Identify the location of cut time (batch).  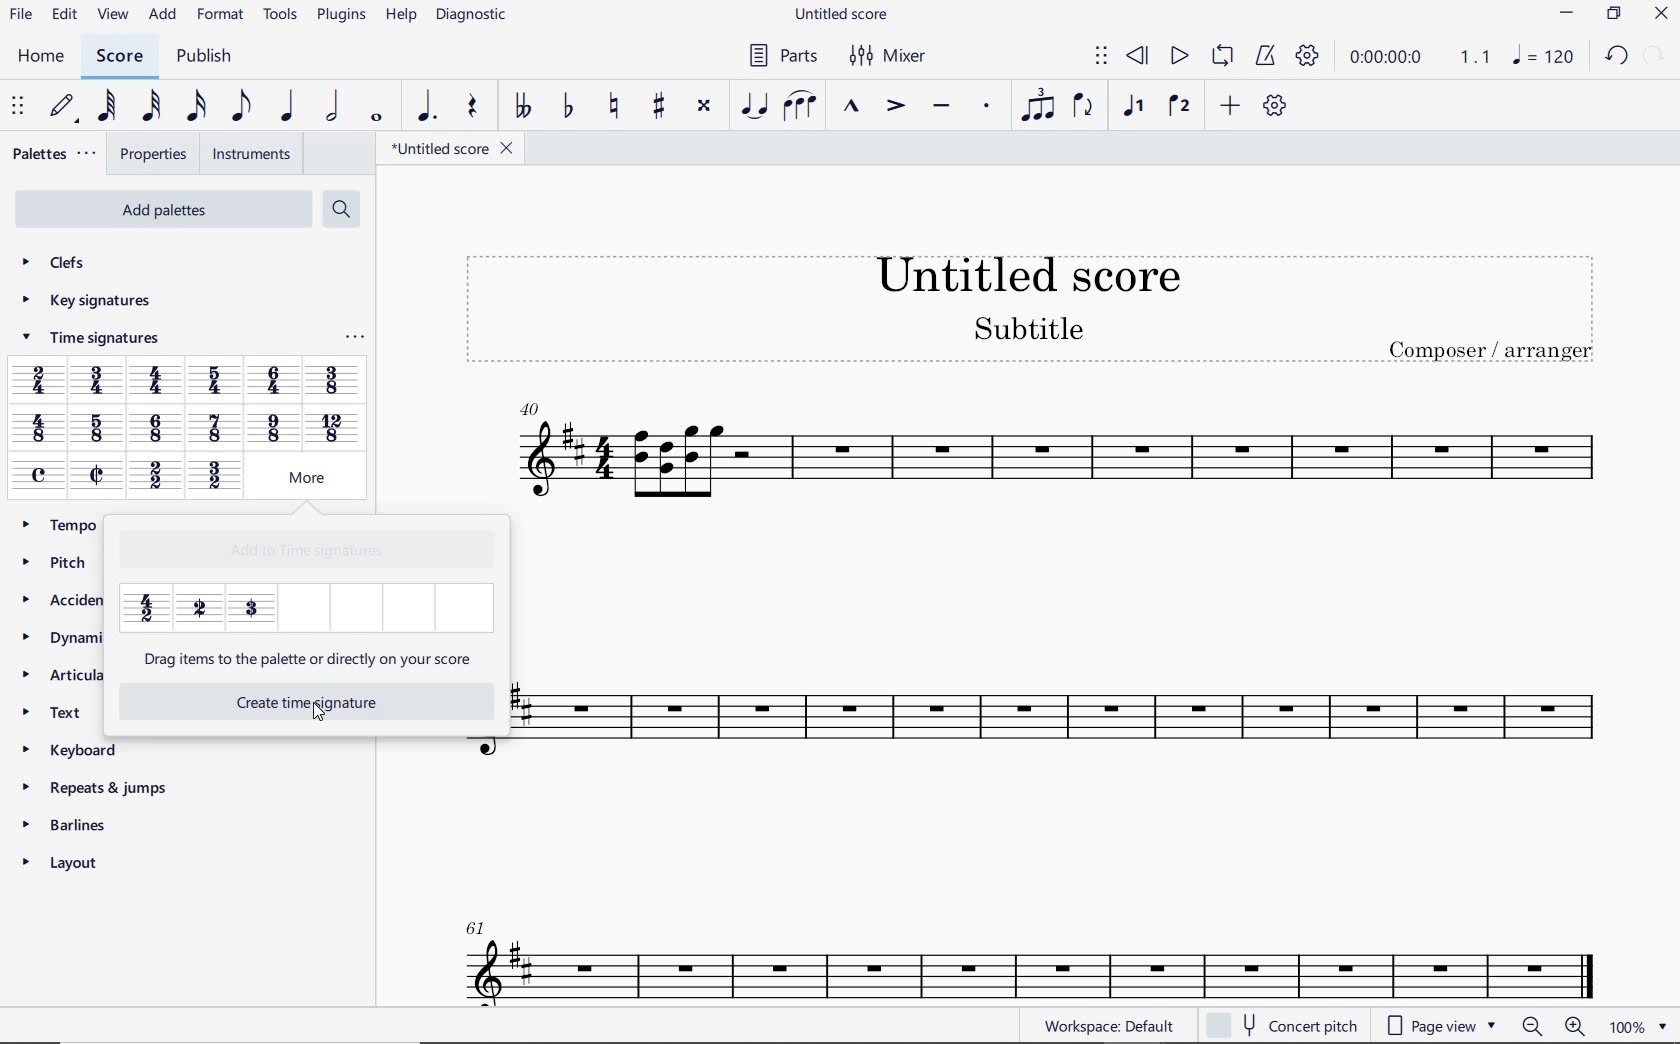
(199, 609).